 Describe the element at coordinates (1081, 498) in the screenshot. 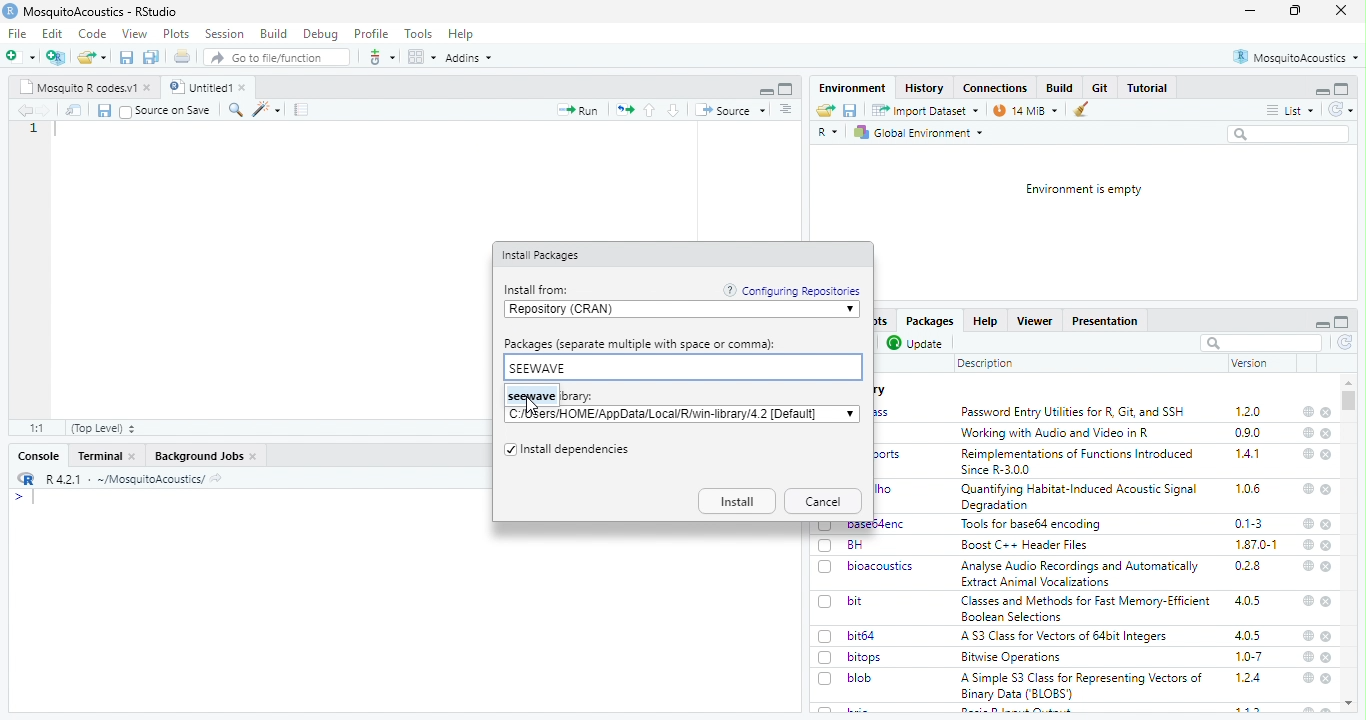

I see `Quantifying Habitat-Induced Acoustic Signal
Degradation` at that location.